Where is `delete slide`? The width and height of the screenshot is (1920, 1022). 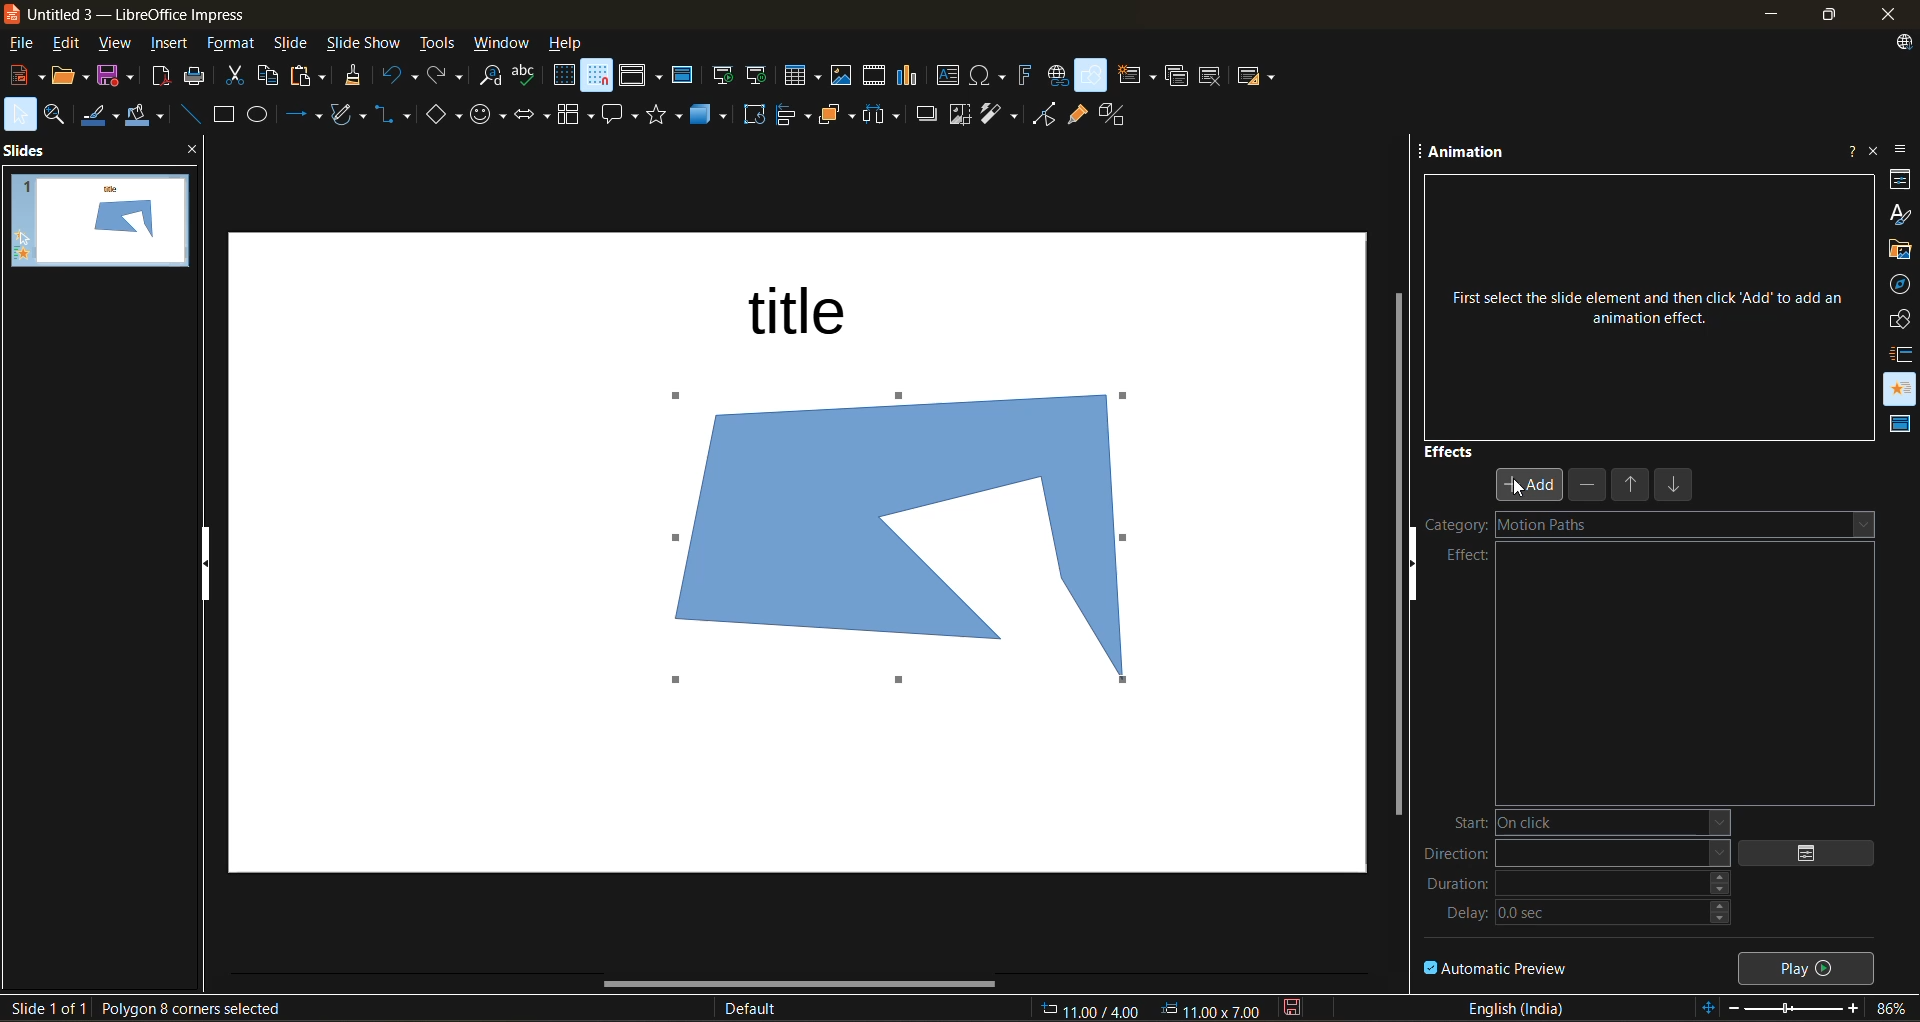
delete slide is located at coordinates (1212, 80).